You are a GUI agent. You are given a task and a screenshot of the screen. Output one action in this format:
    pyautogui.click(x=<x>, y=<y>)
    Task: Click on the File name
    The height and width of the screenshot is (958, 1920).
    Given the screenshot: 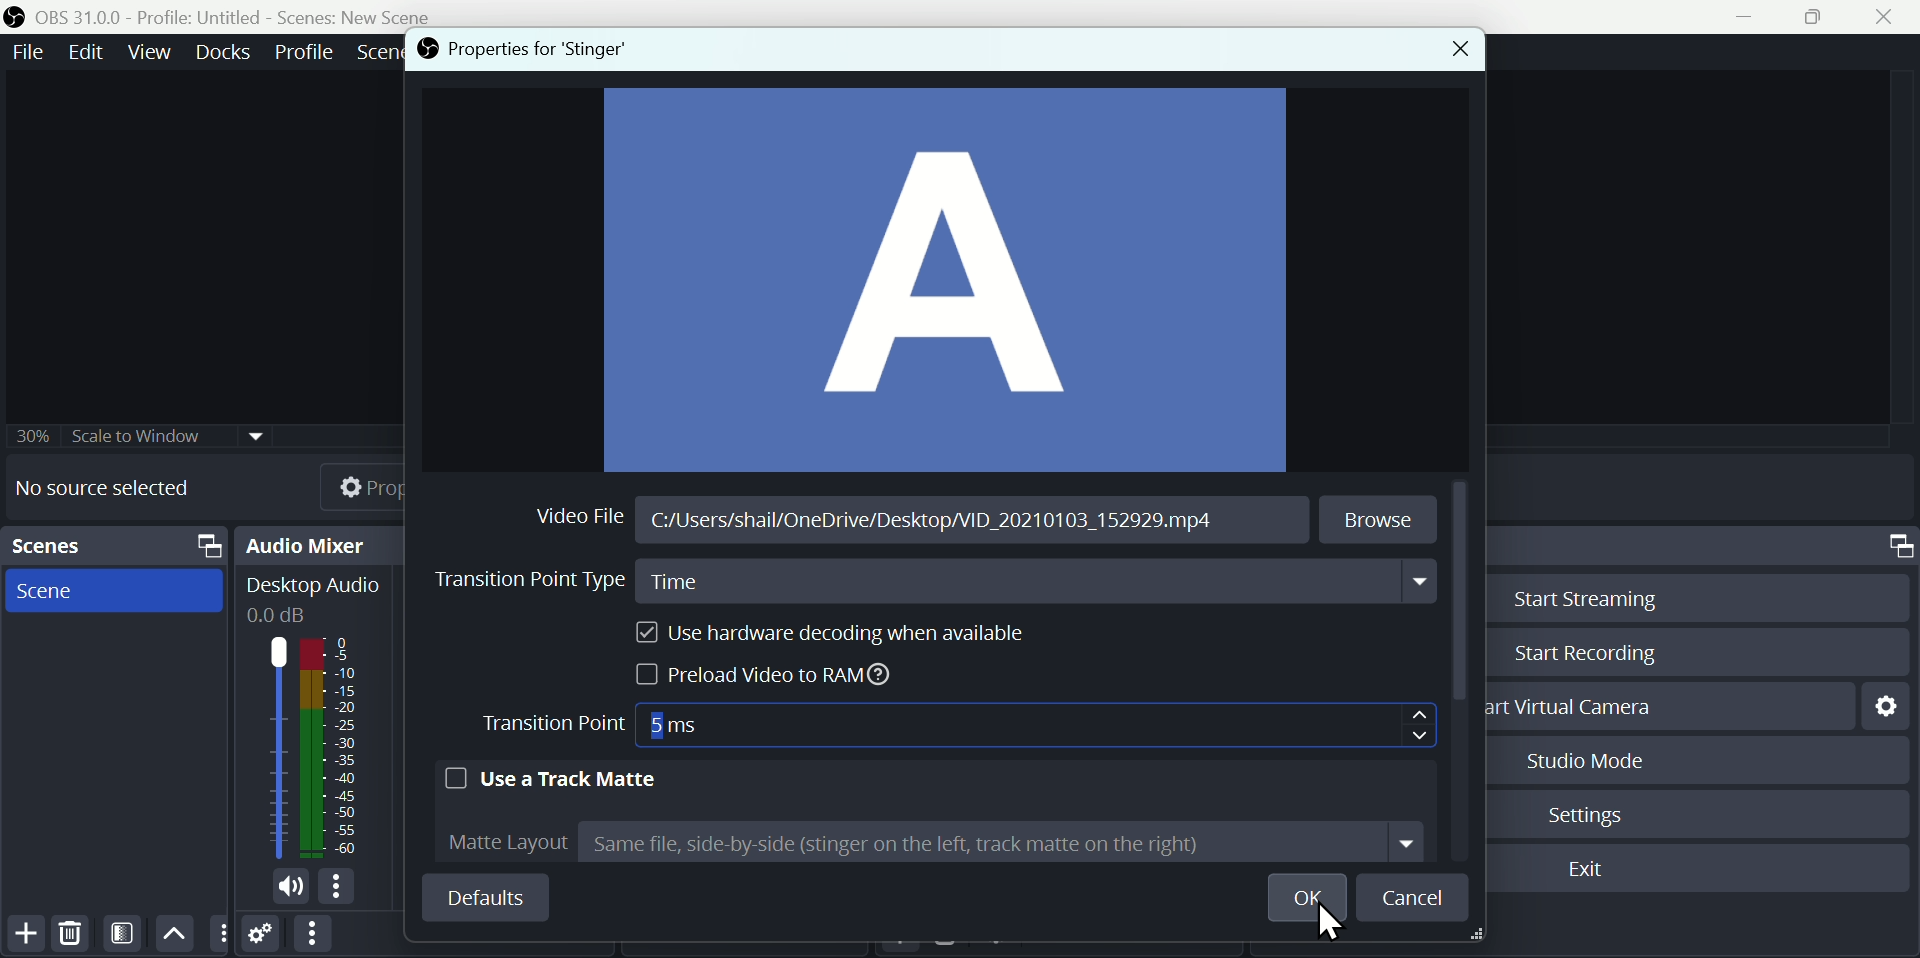 What is the action you would take?
    pyautogui.click(x=927, y=526)
    